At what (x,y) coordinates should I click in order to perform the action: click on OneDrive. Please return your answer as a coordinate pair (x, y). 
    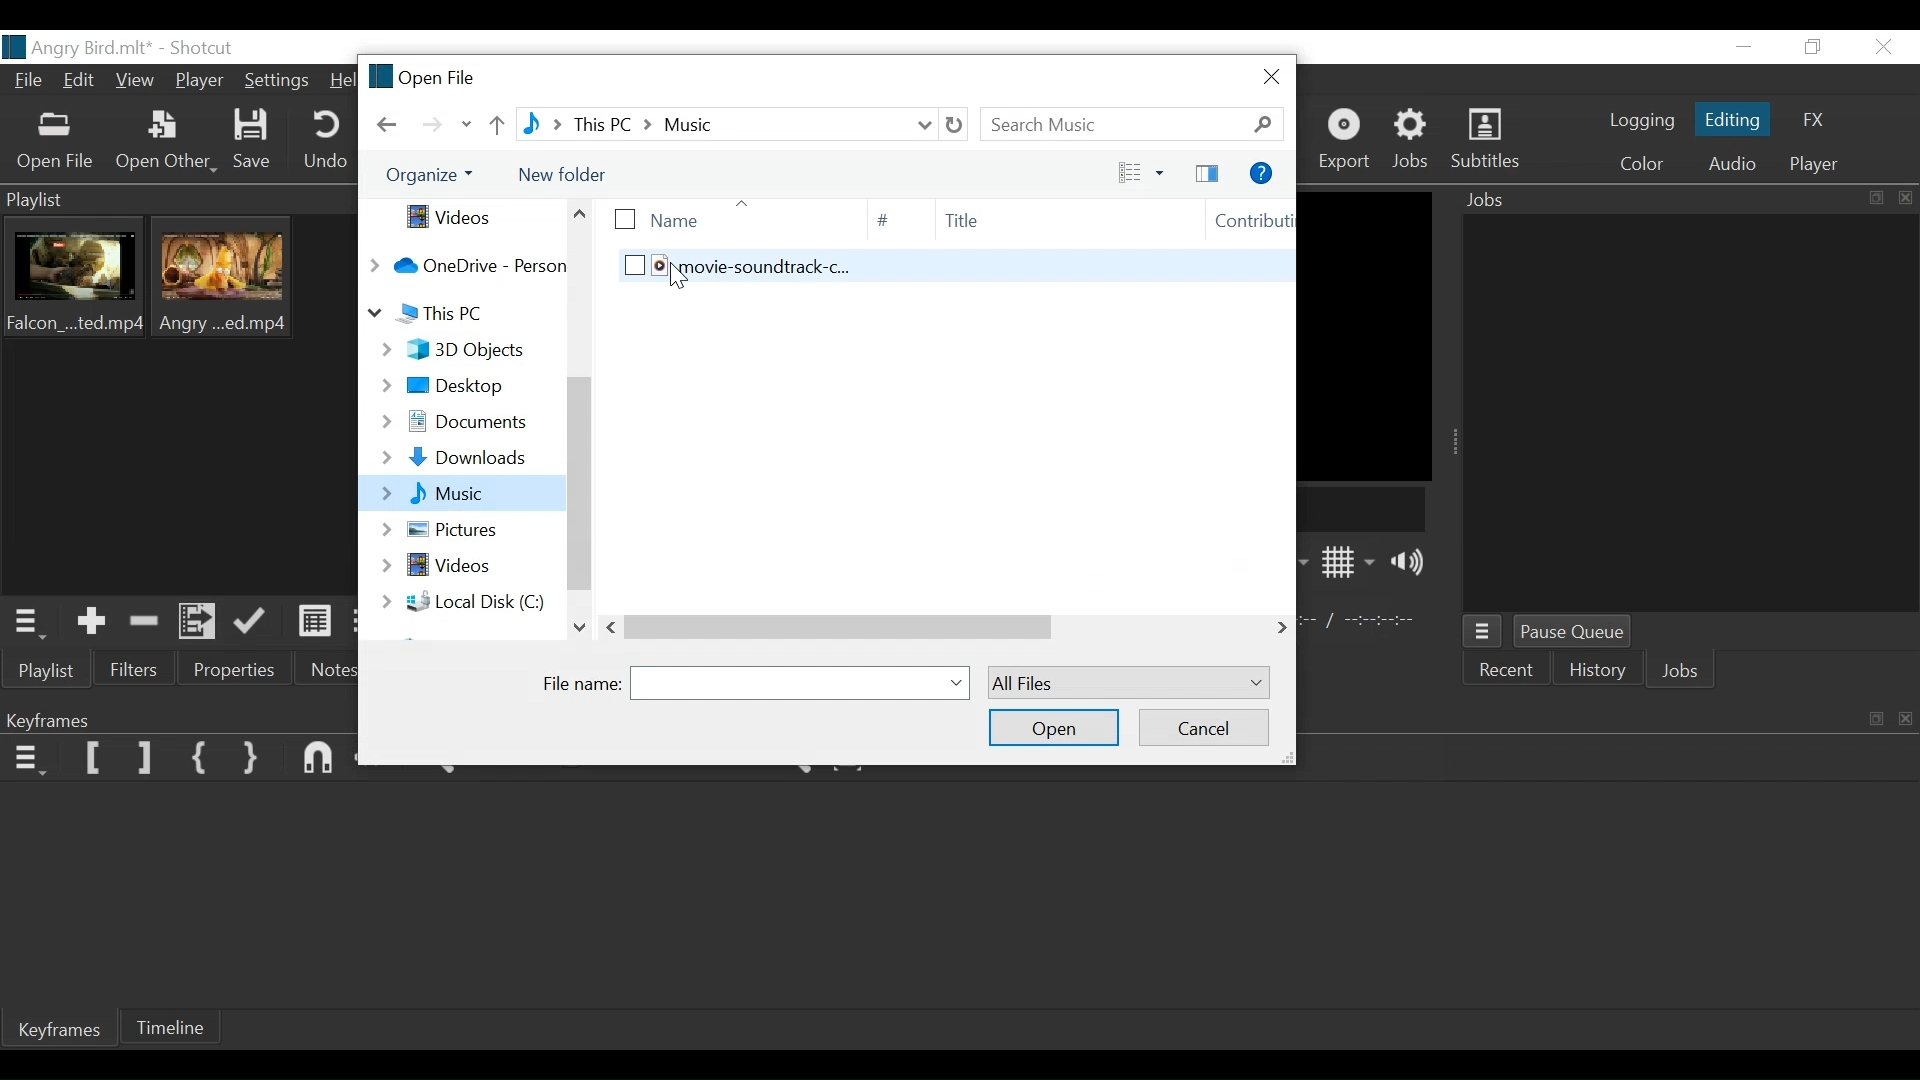
    Looking at the image, I should click on (466, 265).